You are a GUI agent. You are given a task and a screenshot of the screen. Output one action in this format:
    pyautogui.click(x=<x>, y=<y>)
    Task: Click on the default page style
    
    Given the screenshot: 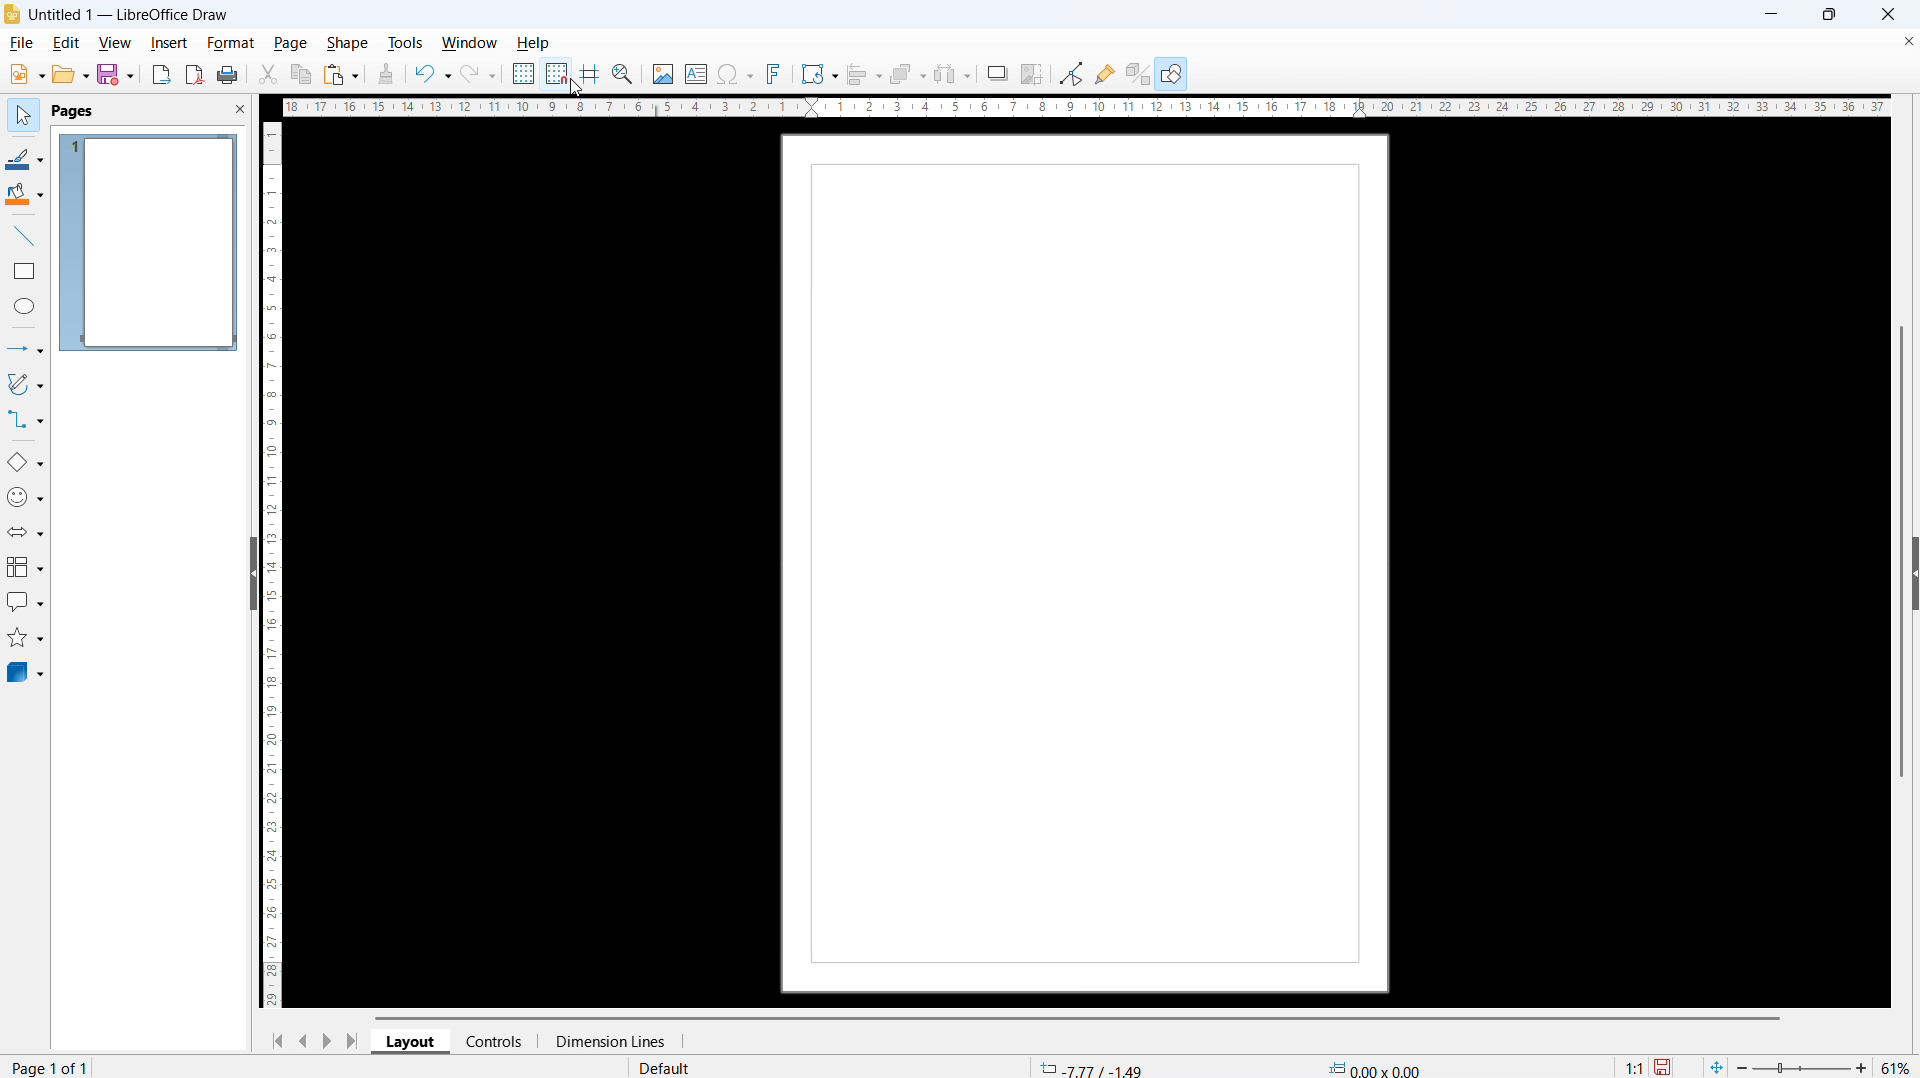 What is the action you would take?
    pyautogui.click(x=669, y=1068)
    